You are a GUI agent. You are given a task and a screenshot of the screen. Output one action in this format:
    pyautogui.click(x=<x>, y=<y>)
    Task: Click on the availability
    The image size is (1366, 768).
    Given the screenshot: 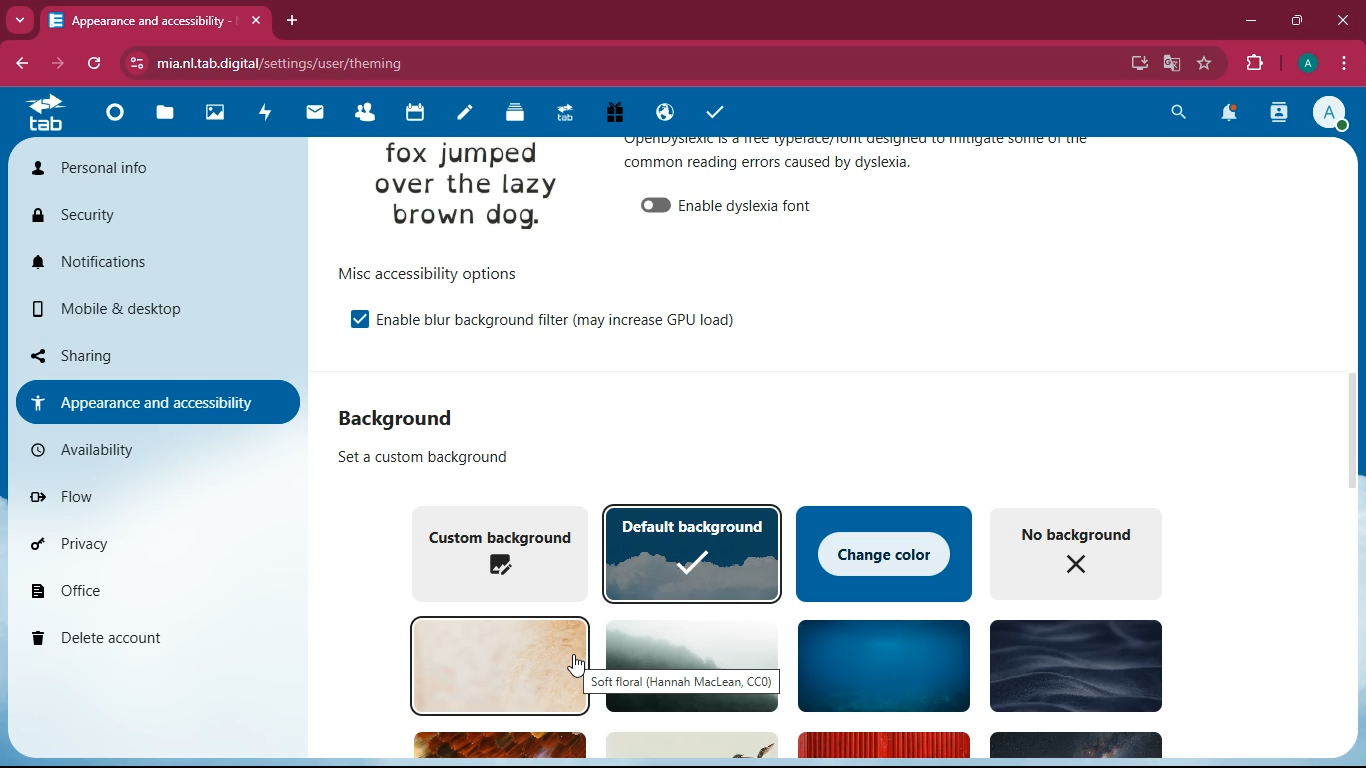 What is the action you would take?
    pyautogui.click(x=148, y=449)
    